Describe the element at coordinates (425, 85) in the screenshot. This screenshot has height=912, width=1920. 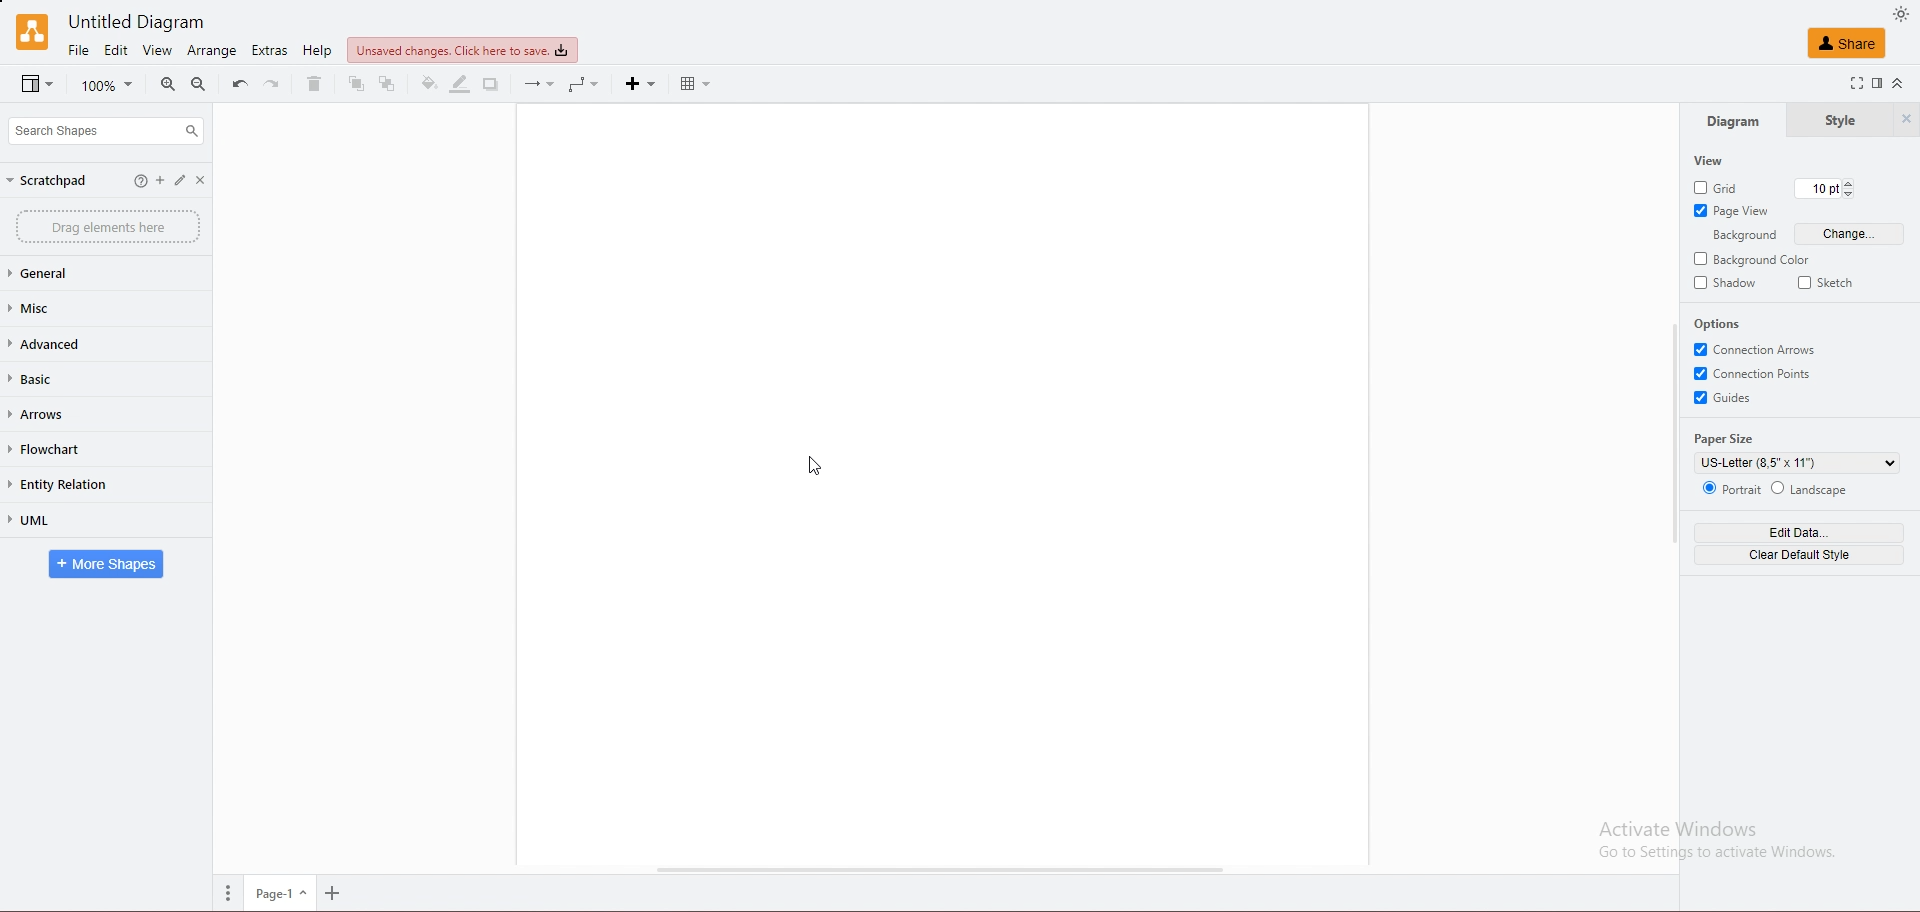
I see `fill color` at that location.